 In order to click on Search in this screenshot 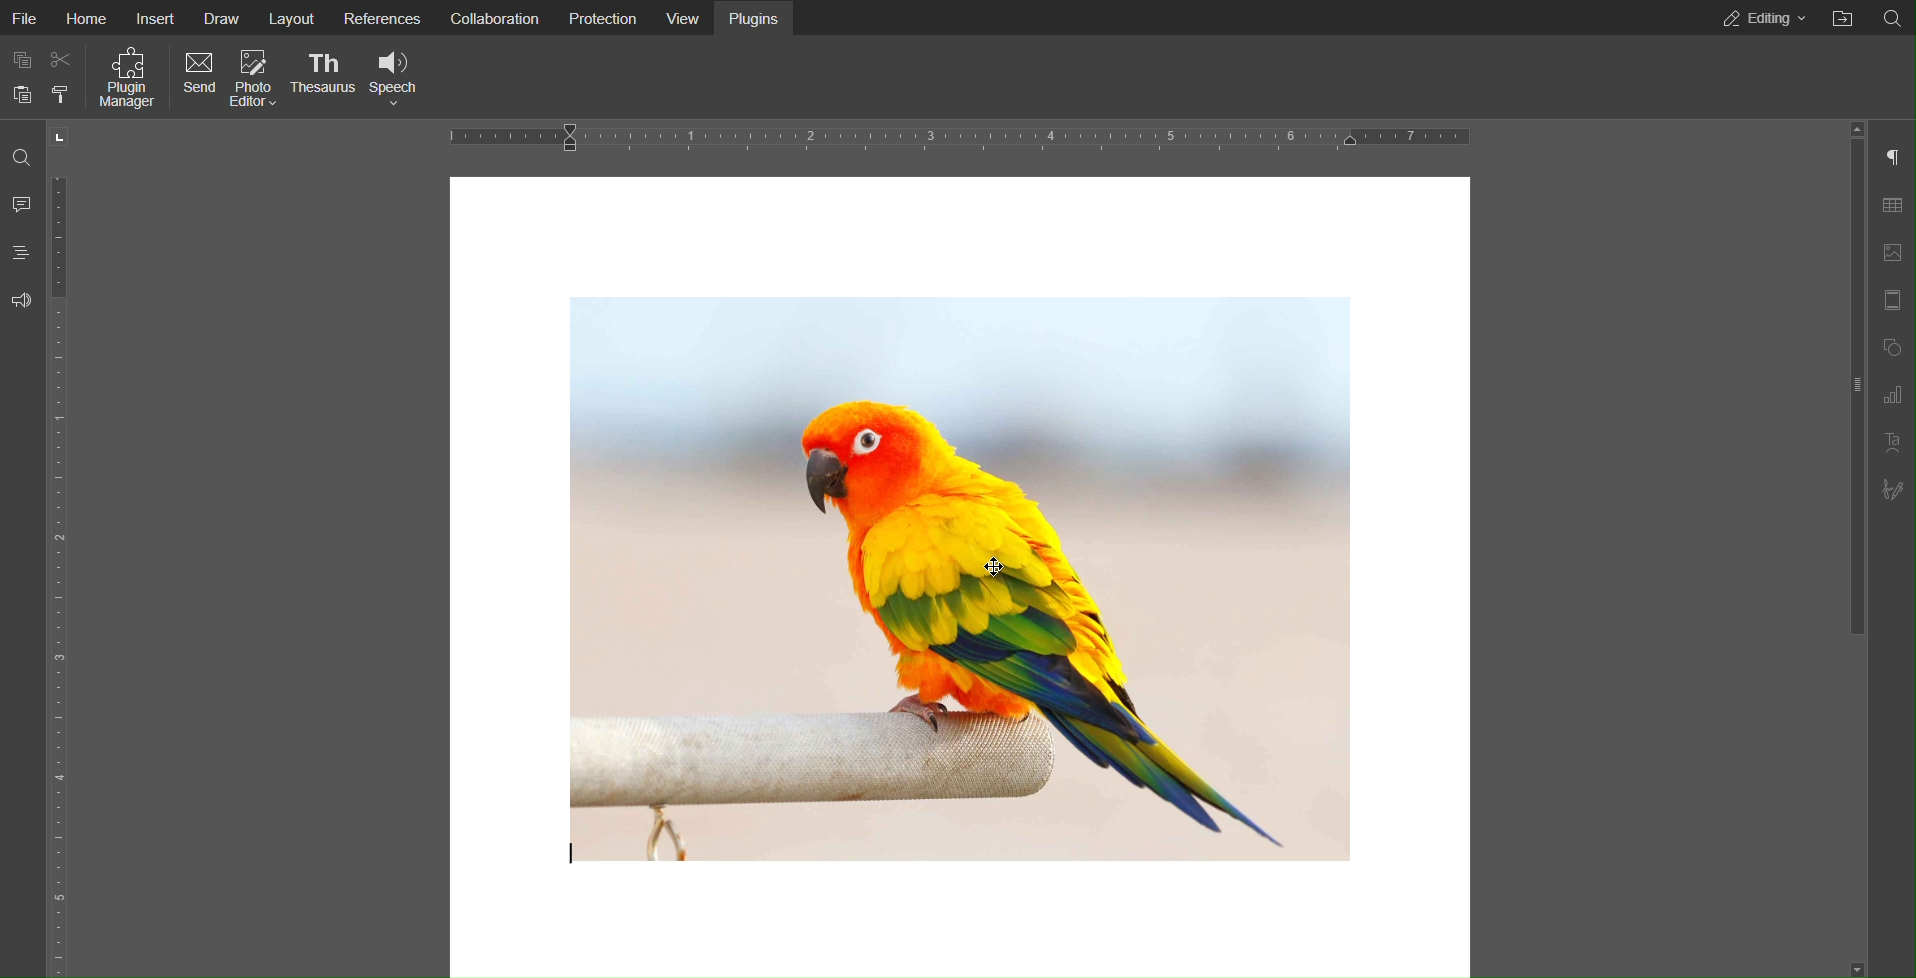, I will do `click(23, 151)`.